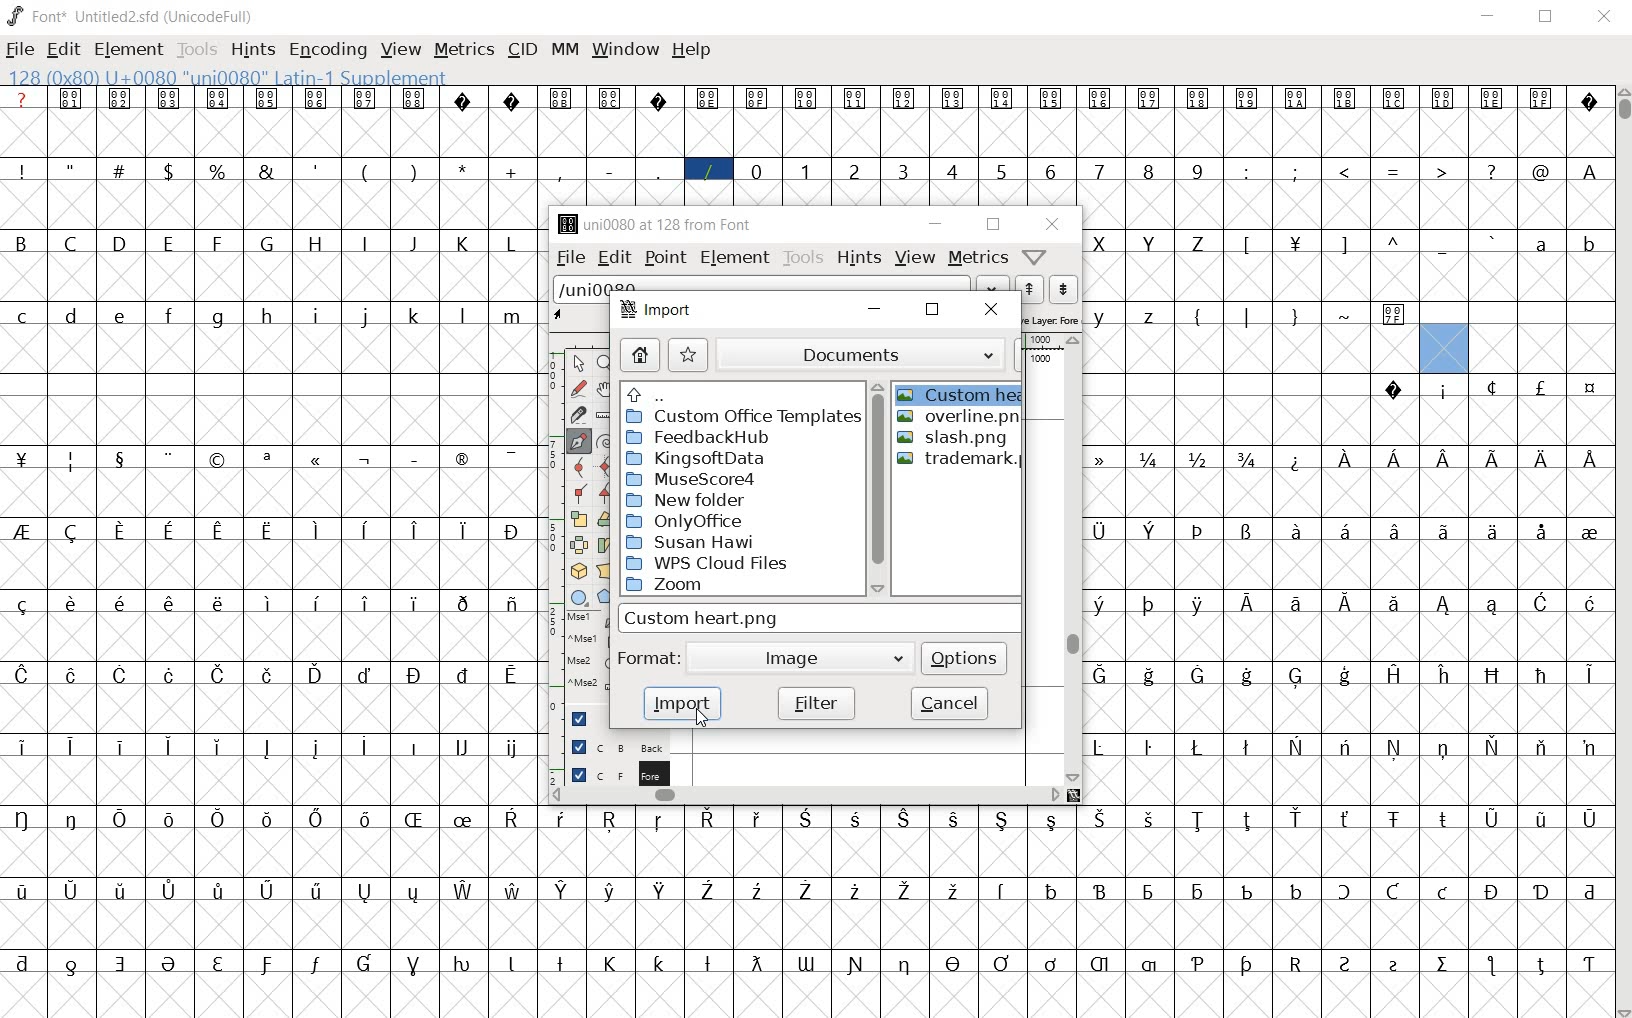 Image resolution: width=1632 pixels, height=1018 pixels. Describe the element at coordinates (1590, 104) in the screenshot. I see `glyph` at that location.